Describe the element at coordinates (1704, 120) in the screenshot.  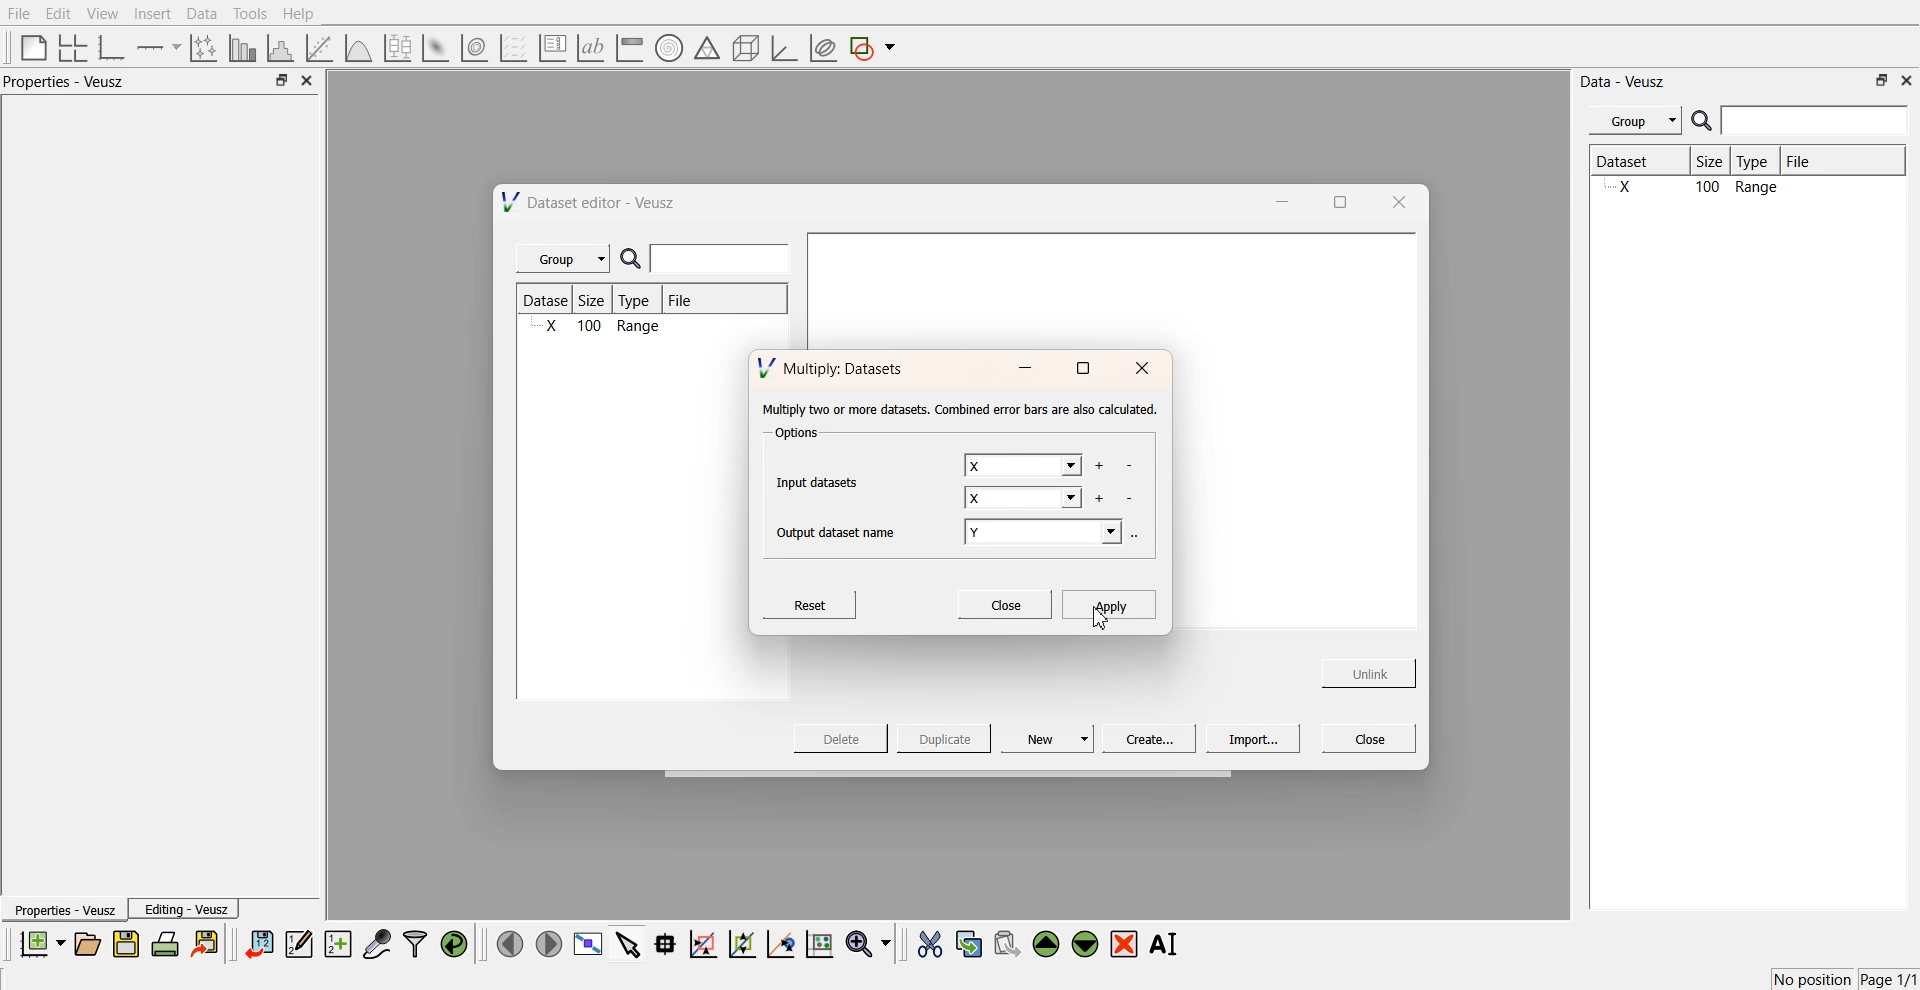
I see `search icon` at that location.